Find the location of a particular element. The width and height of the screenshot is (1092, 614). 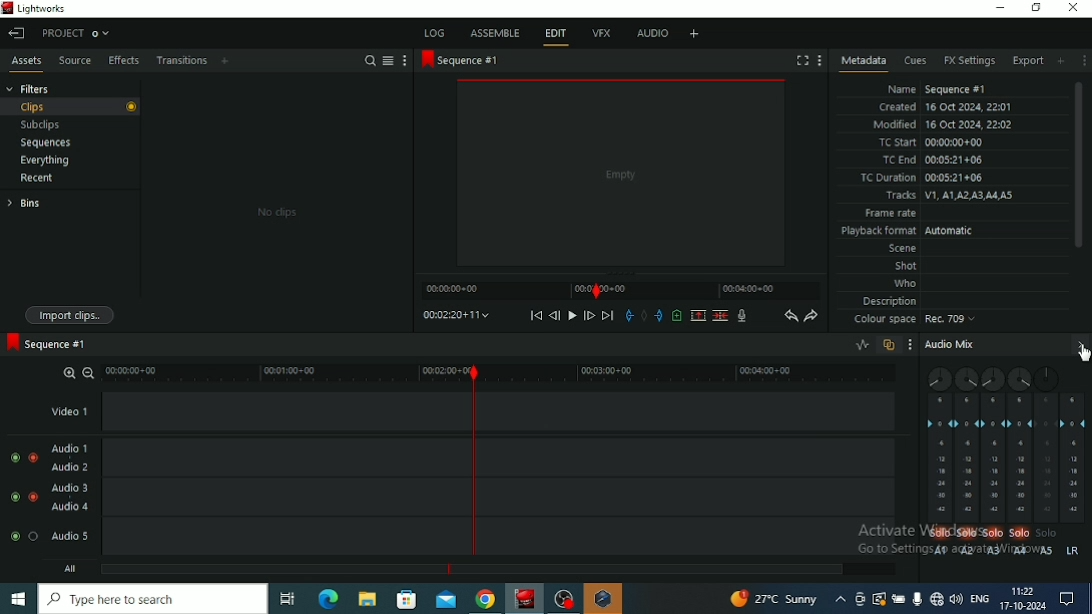

A3 is located at coordinates (995, 553).